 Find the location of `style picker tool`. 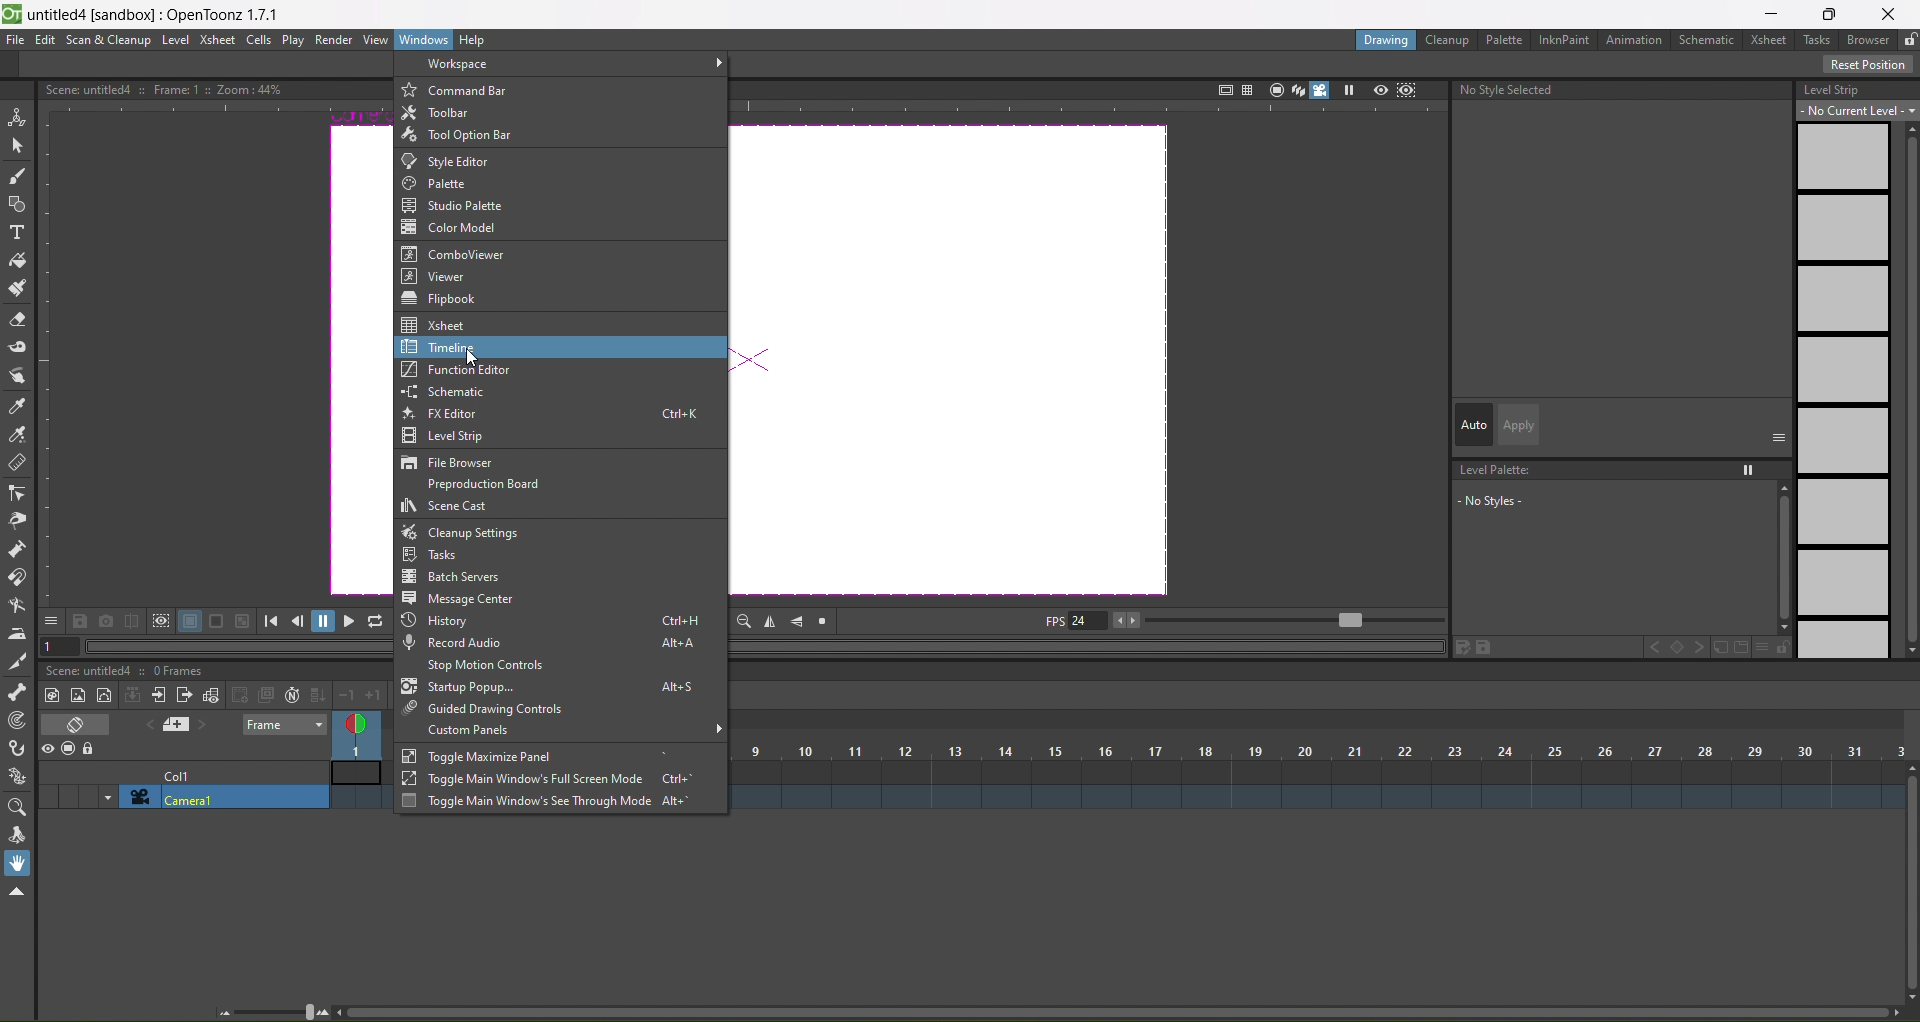

style picker tool is located at coordinates (16, 407).